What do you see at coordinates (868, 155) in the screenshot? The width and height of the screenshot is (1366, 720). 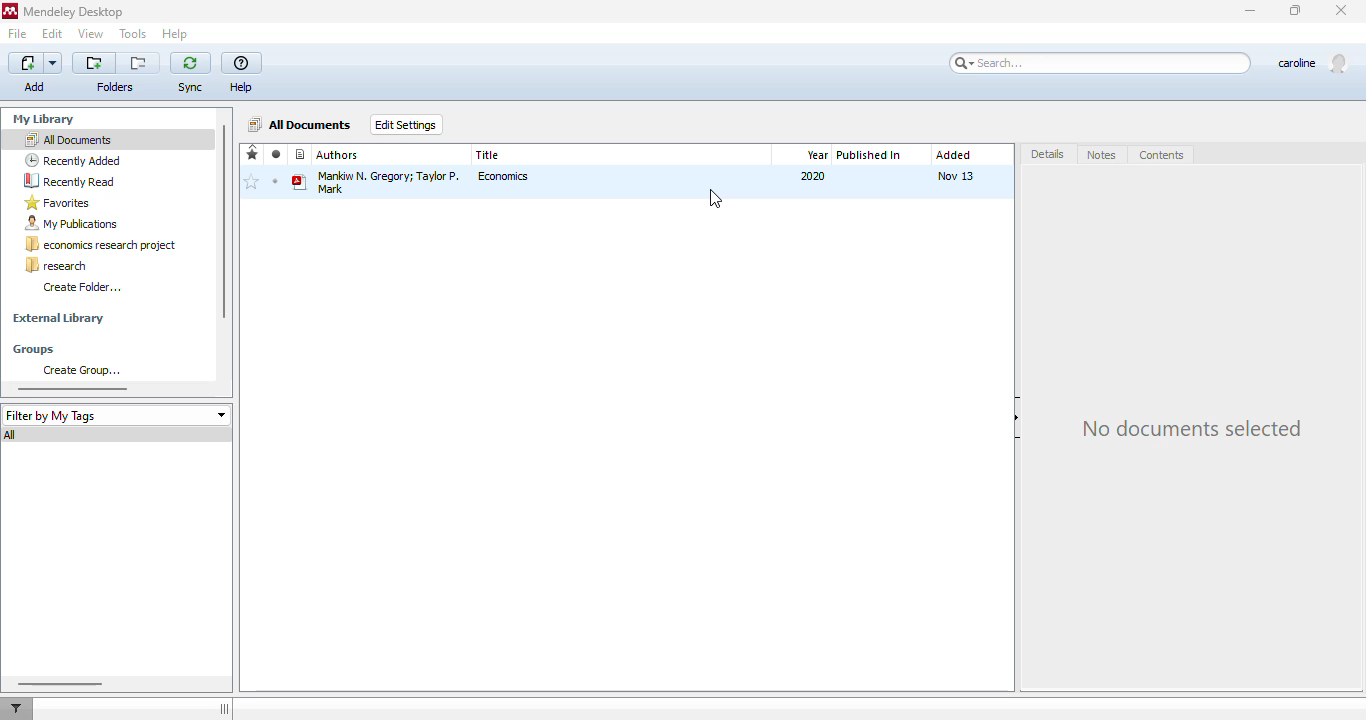 I see `published in` at bounding box center [868, 155].